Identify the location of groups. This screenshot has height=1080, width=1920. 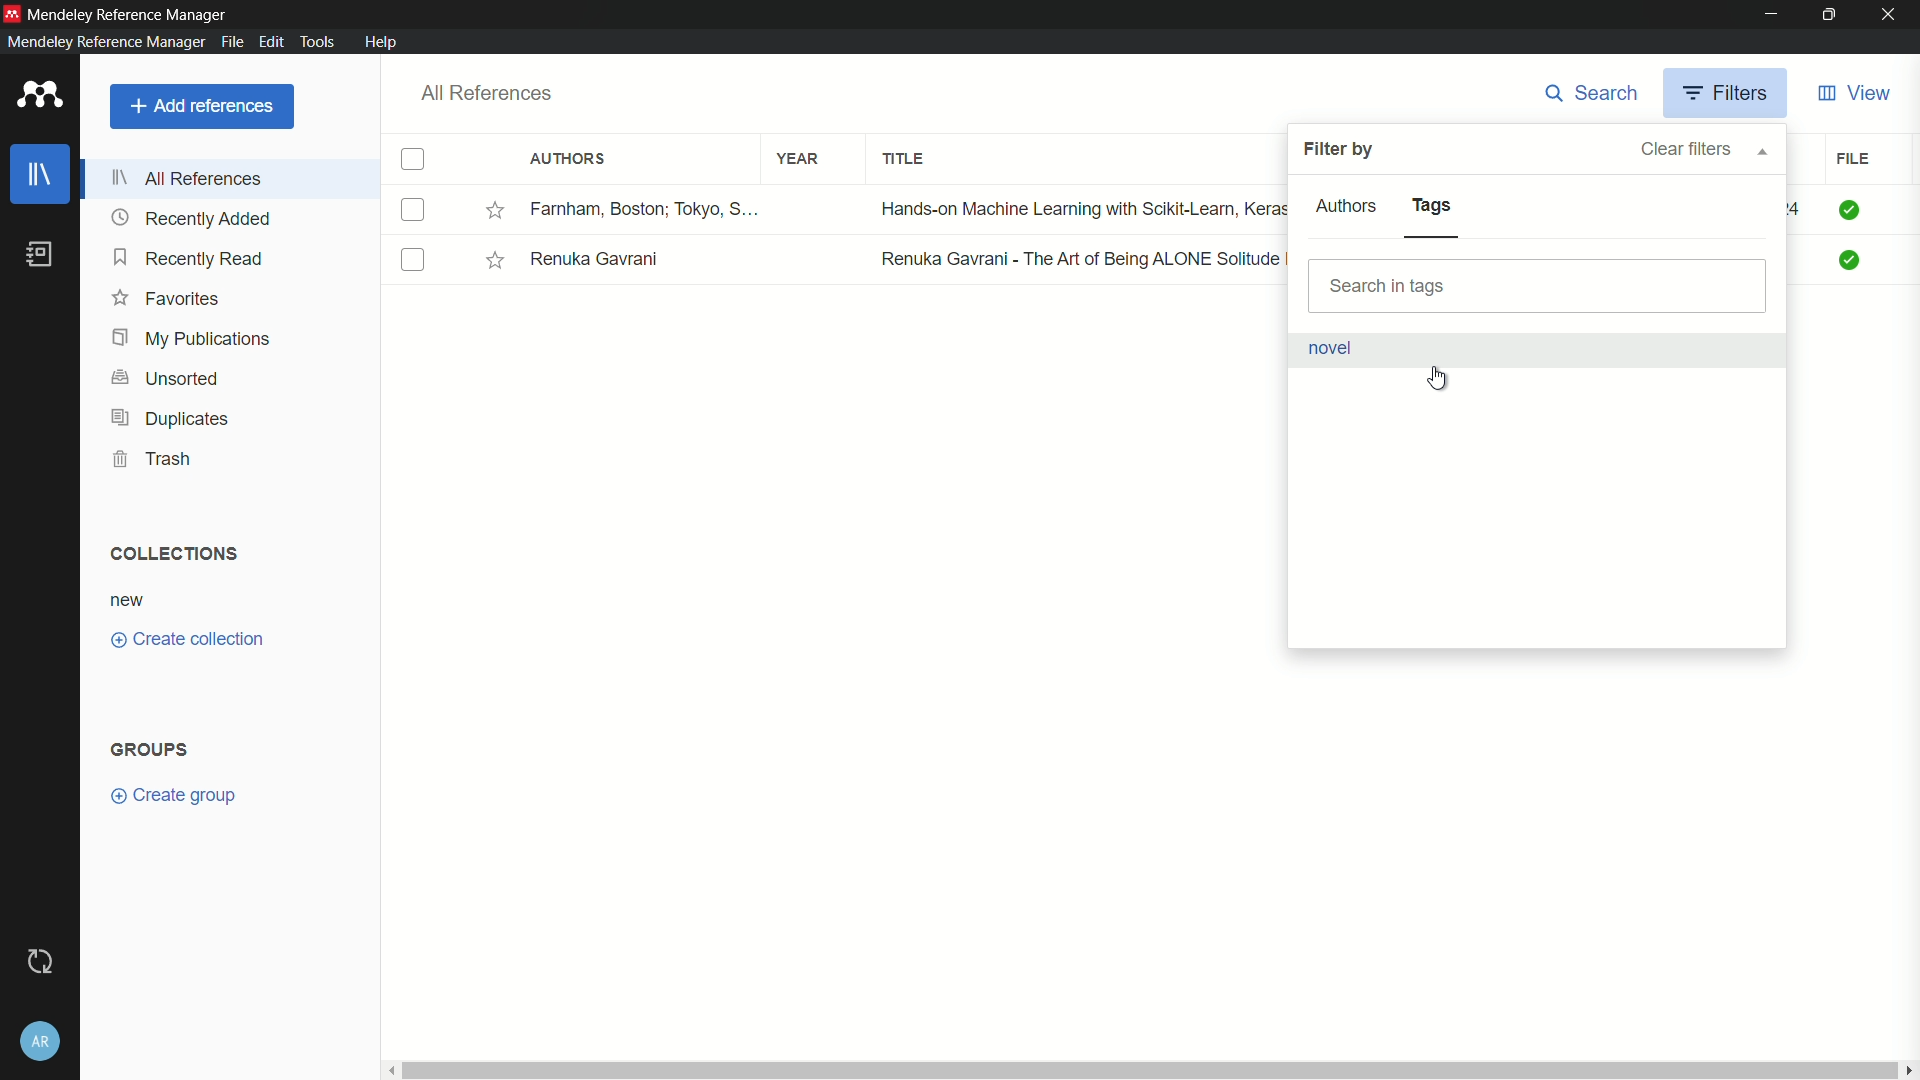
(148, 750).